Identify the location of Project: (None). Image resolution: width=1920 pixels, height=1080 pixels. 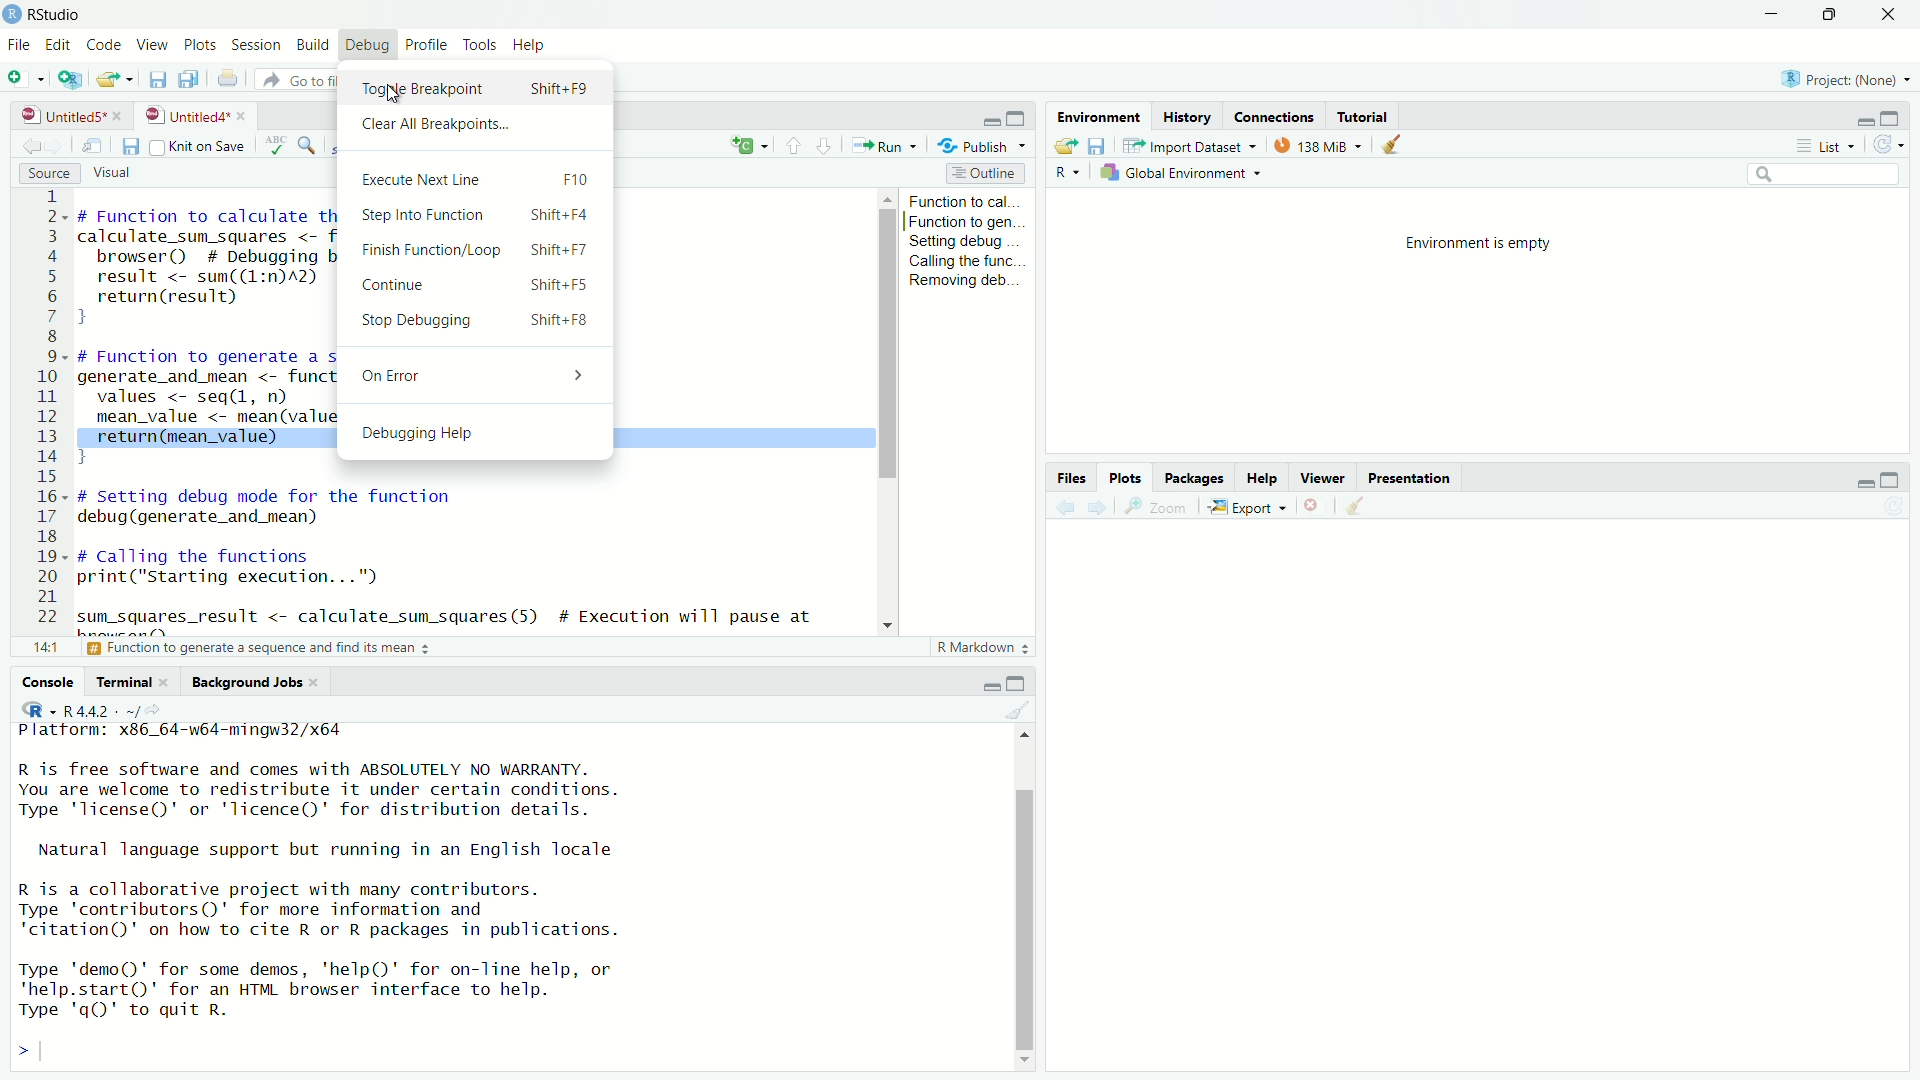
(1843, 79).